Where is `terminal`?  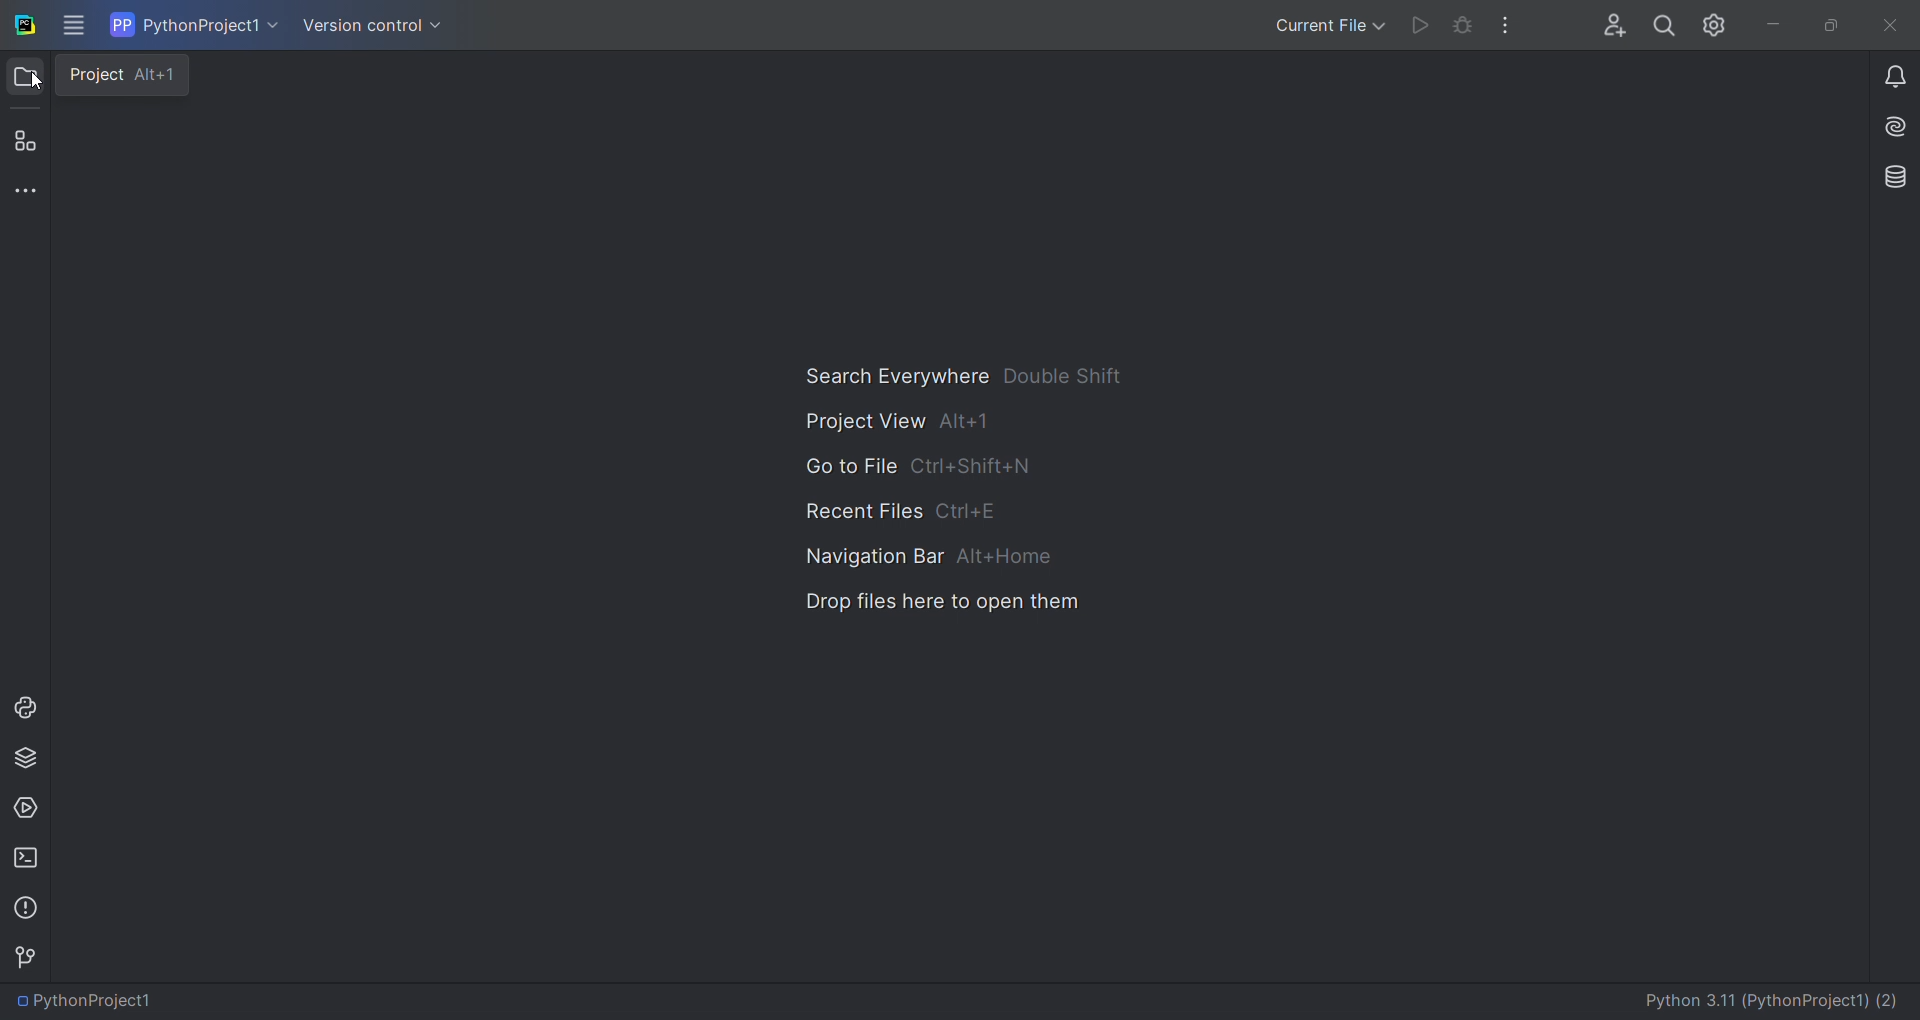
terminal is located at coordinates (24, 858).